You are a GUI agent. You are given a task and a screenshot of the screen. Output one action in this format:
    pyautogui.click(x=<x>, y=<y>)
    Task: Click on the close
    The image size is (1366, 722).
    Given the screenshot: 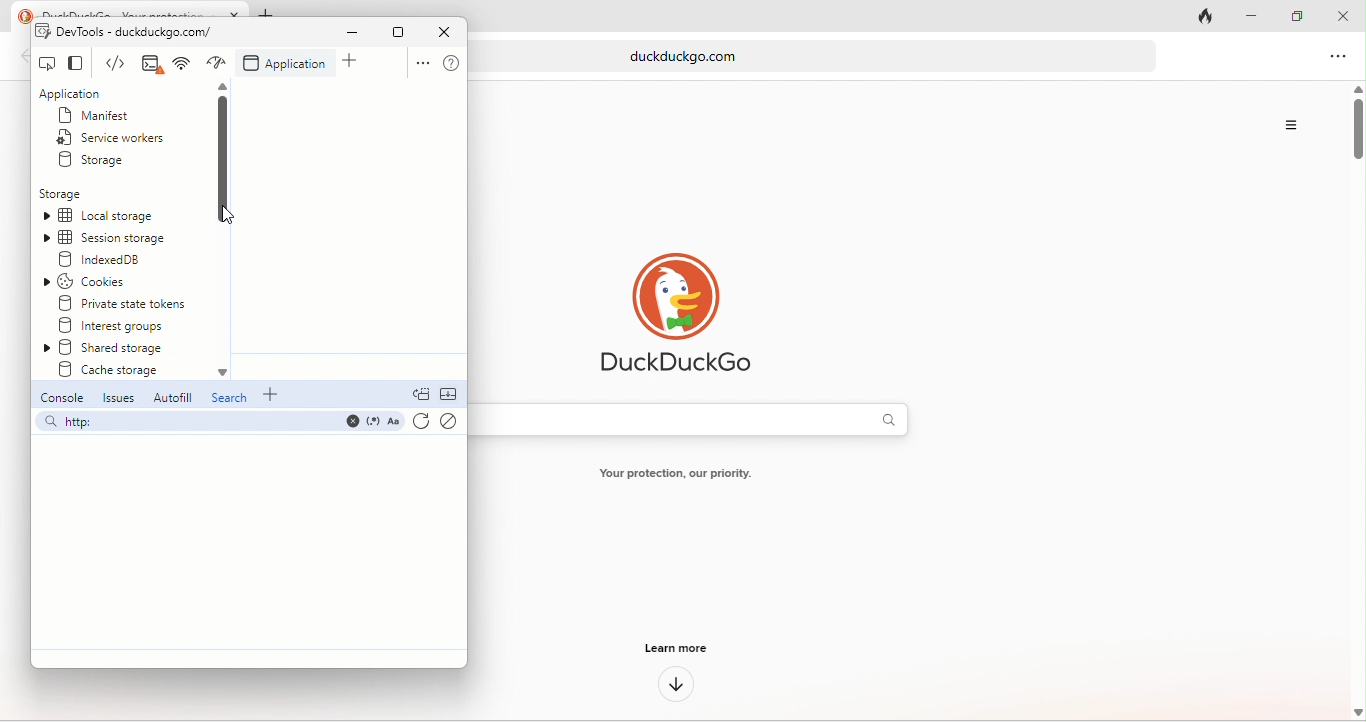 What is the action you would take?
    pyautogui.click(x=443, y=32)
    